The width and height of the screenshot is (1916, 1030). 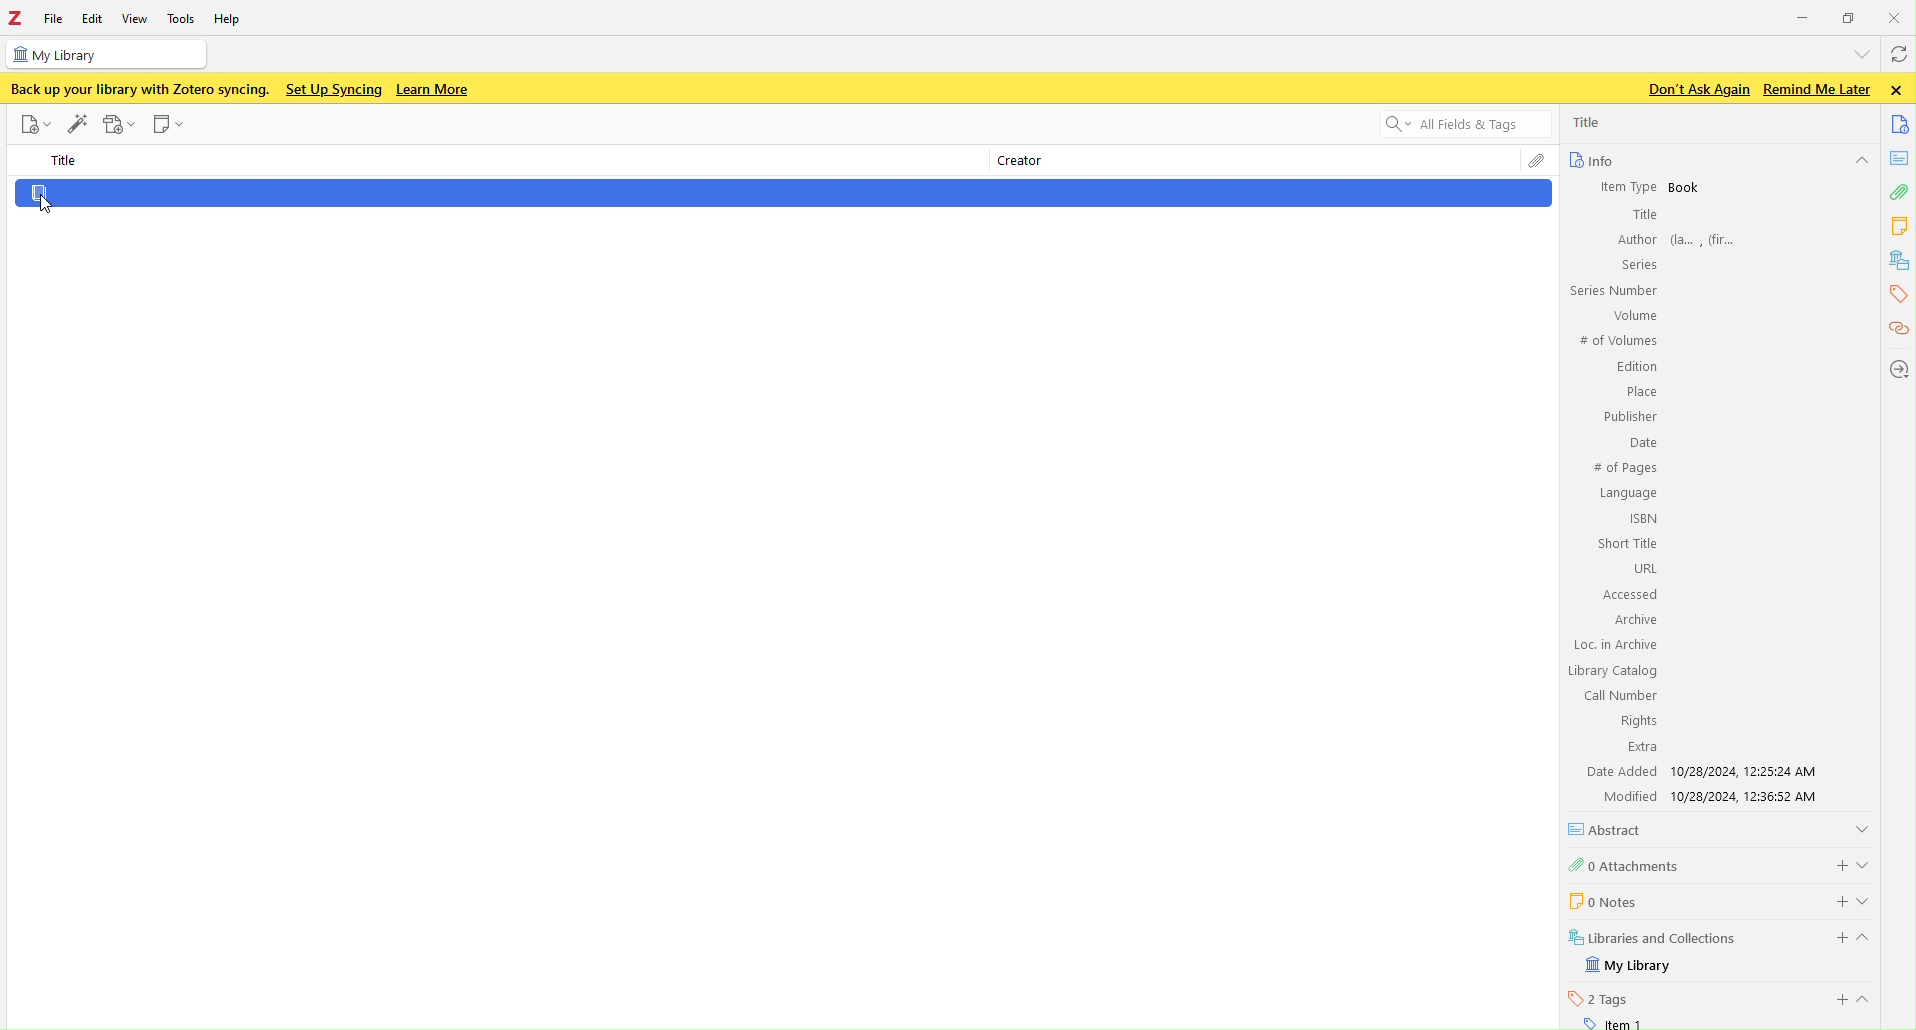 What do you see at coordinates (1589, 123) in the screenshot?
I see `title` at bounding box center [1589, 123].